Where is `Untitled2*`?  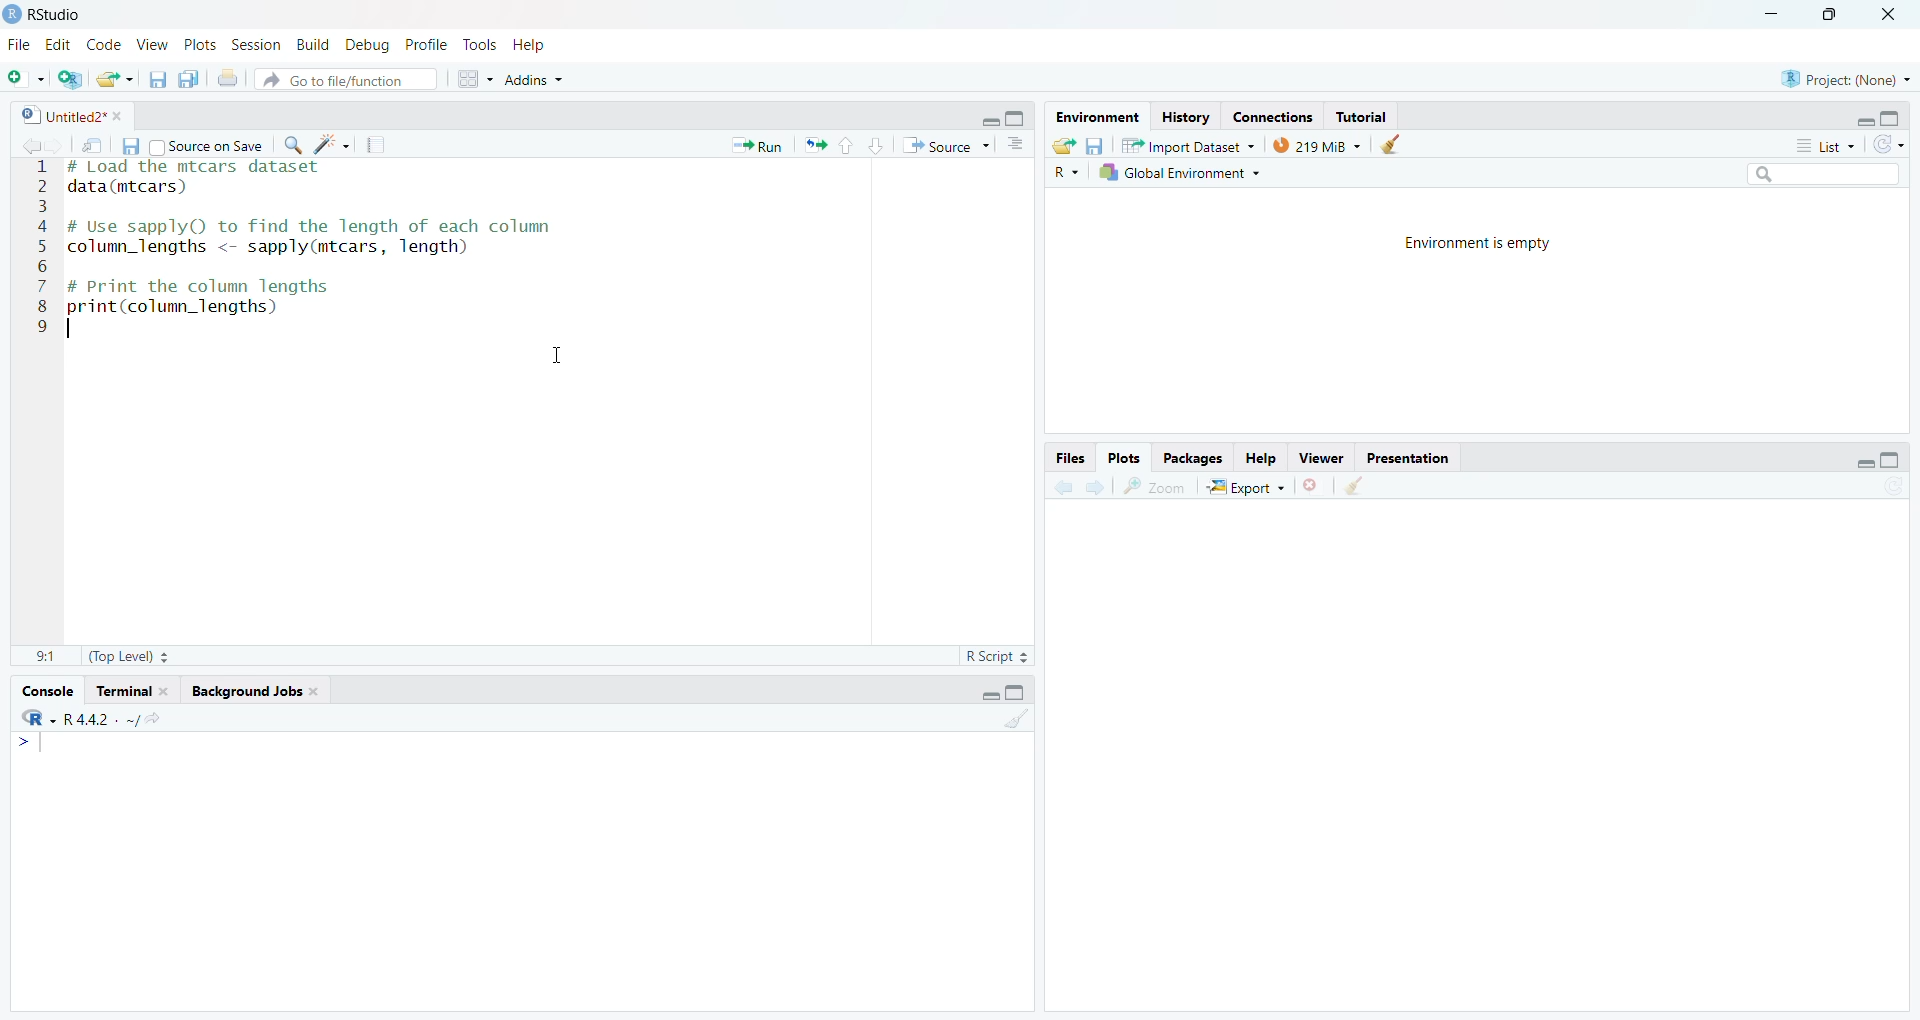
Untitled2* is located at coordinates (70, 115).